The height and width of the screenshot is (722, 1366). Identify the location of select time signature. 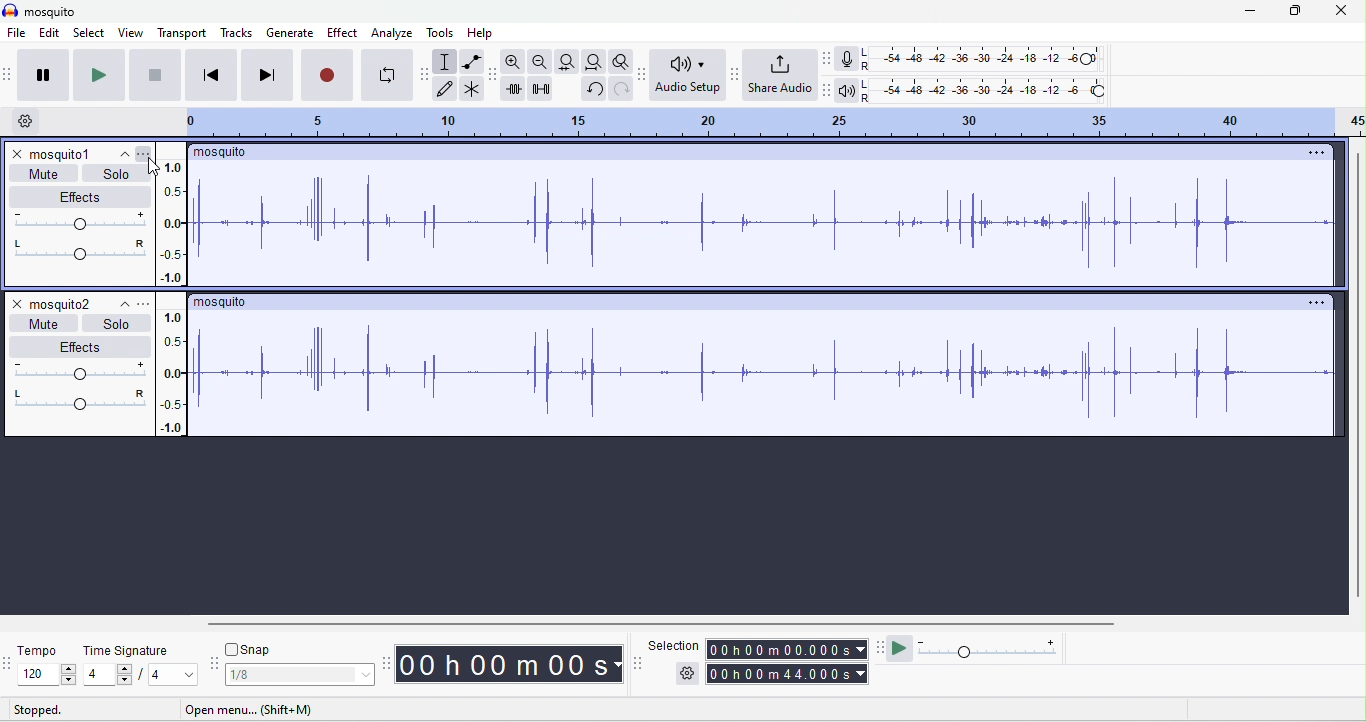
(140, 675).